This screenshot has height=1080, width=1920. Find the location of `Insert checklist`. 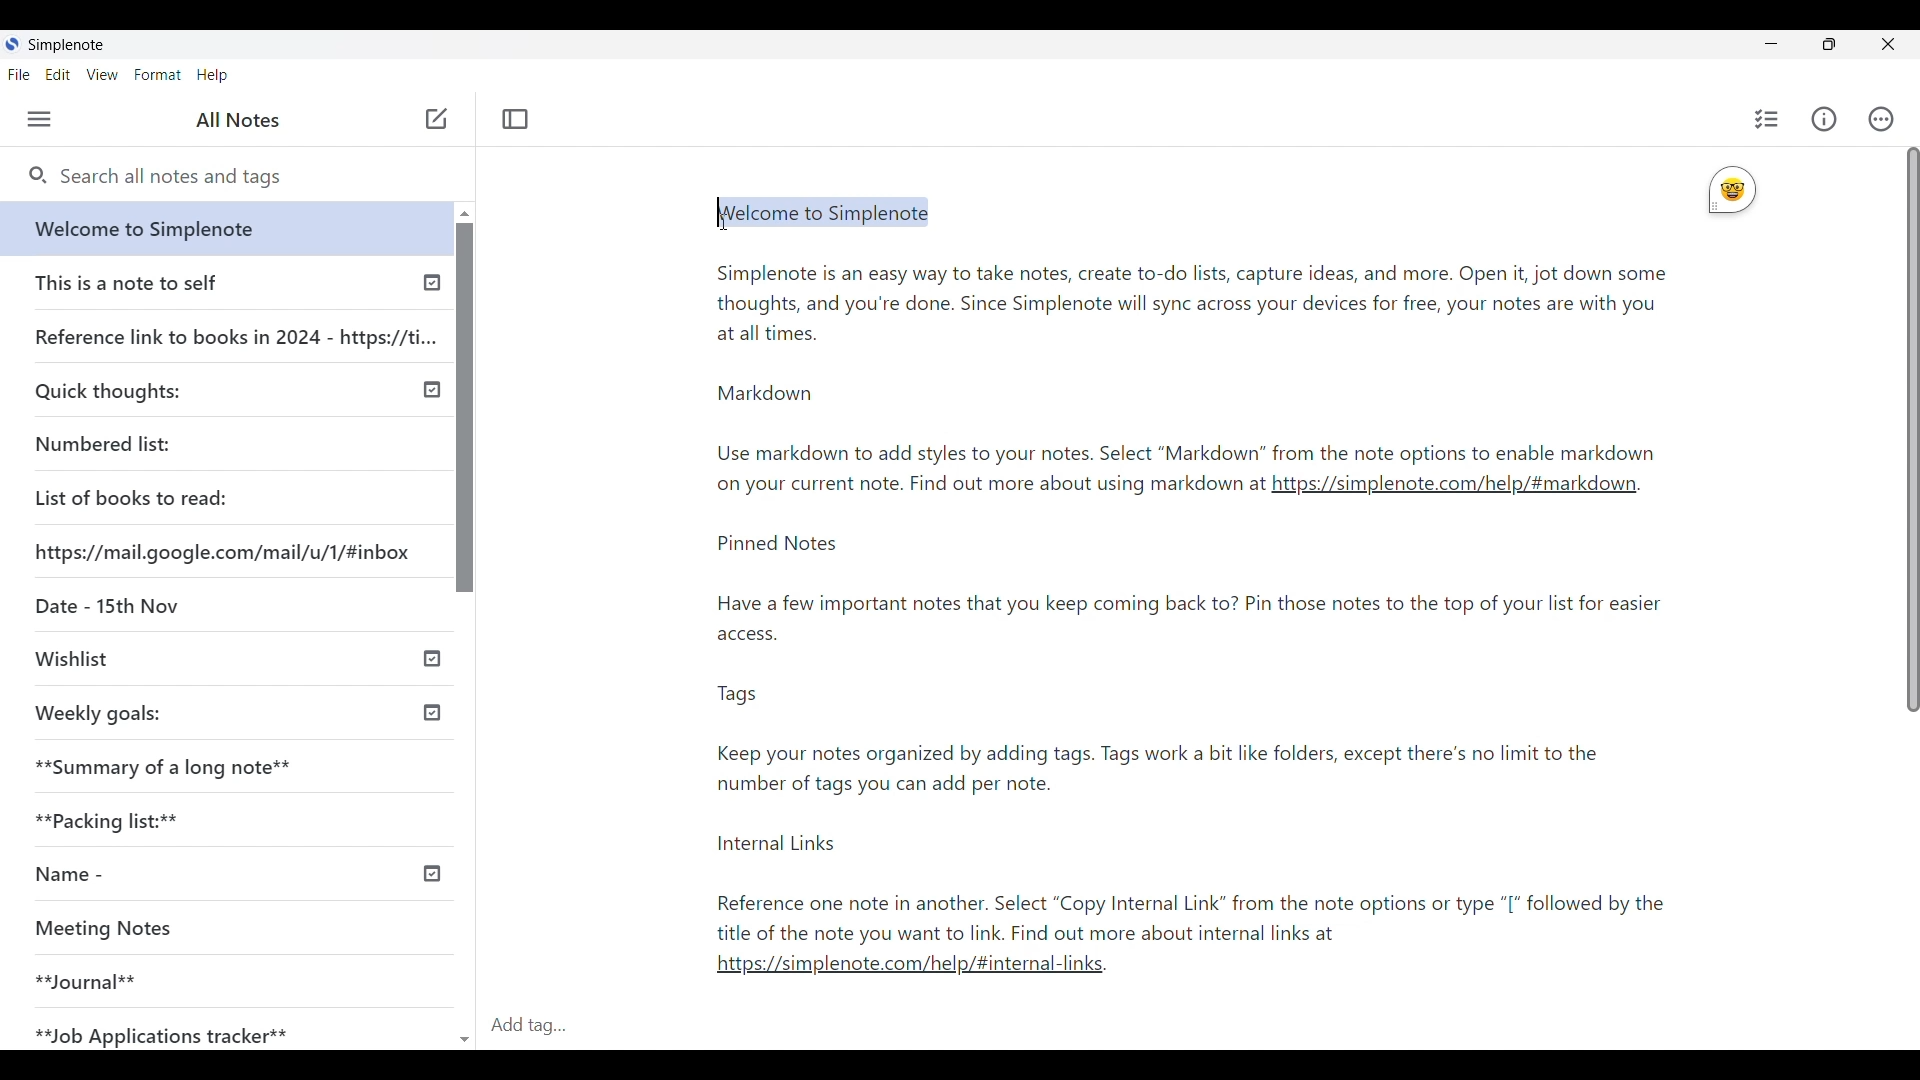

Insert checklist is located at coordinates (1767, 119).